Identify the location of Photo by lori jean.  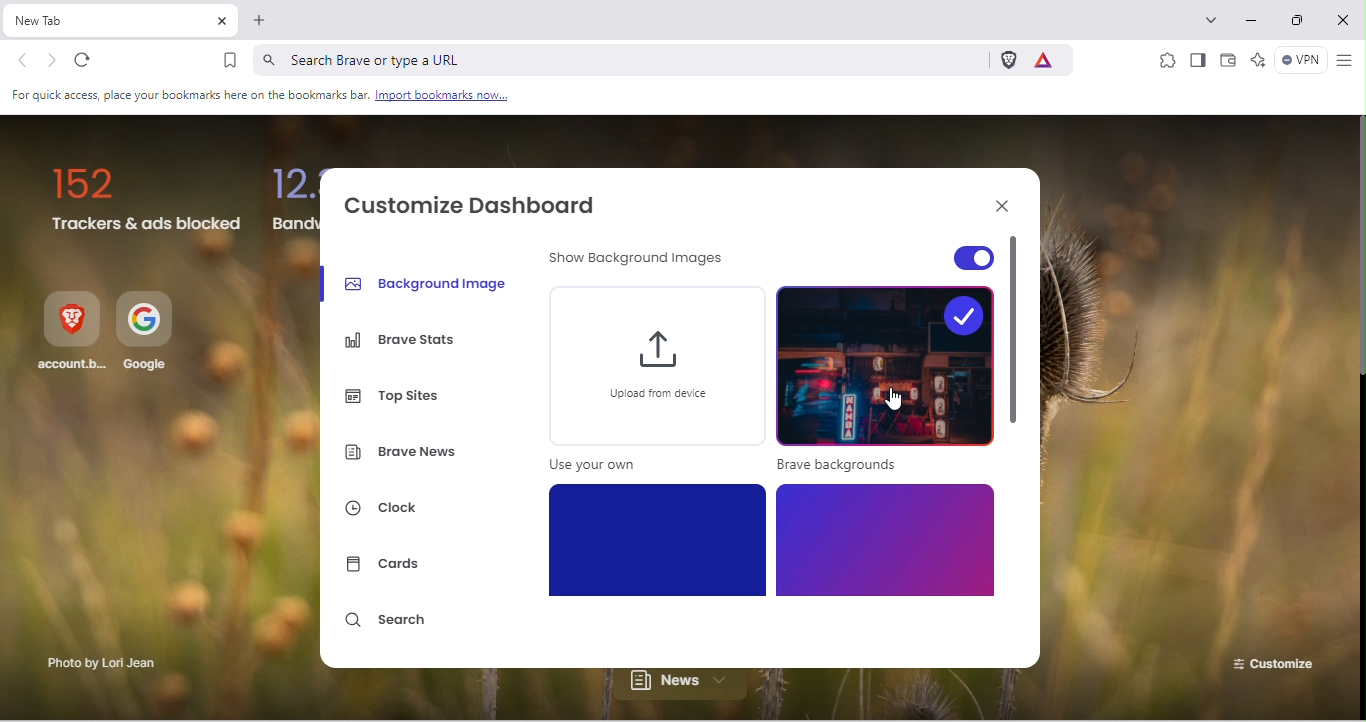
(98, 665).